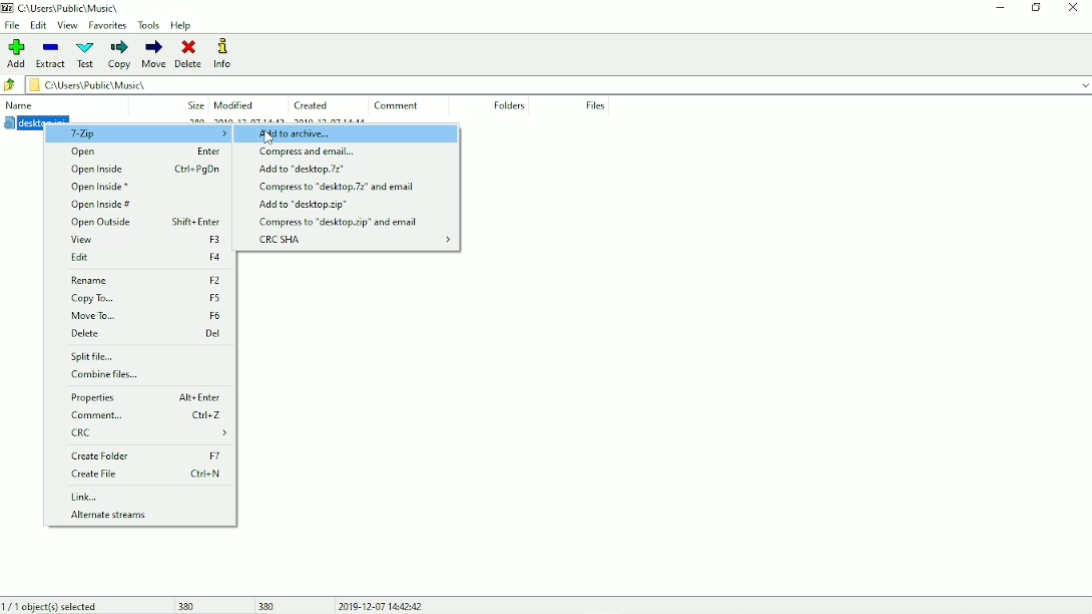  What do you see at coordinates (39, 25) in the screenshot?
I see `Edit` at bounding box center [39, 25].